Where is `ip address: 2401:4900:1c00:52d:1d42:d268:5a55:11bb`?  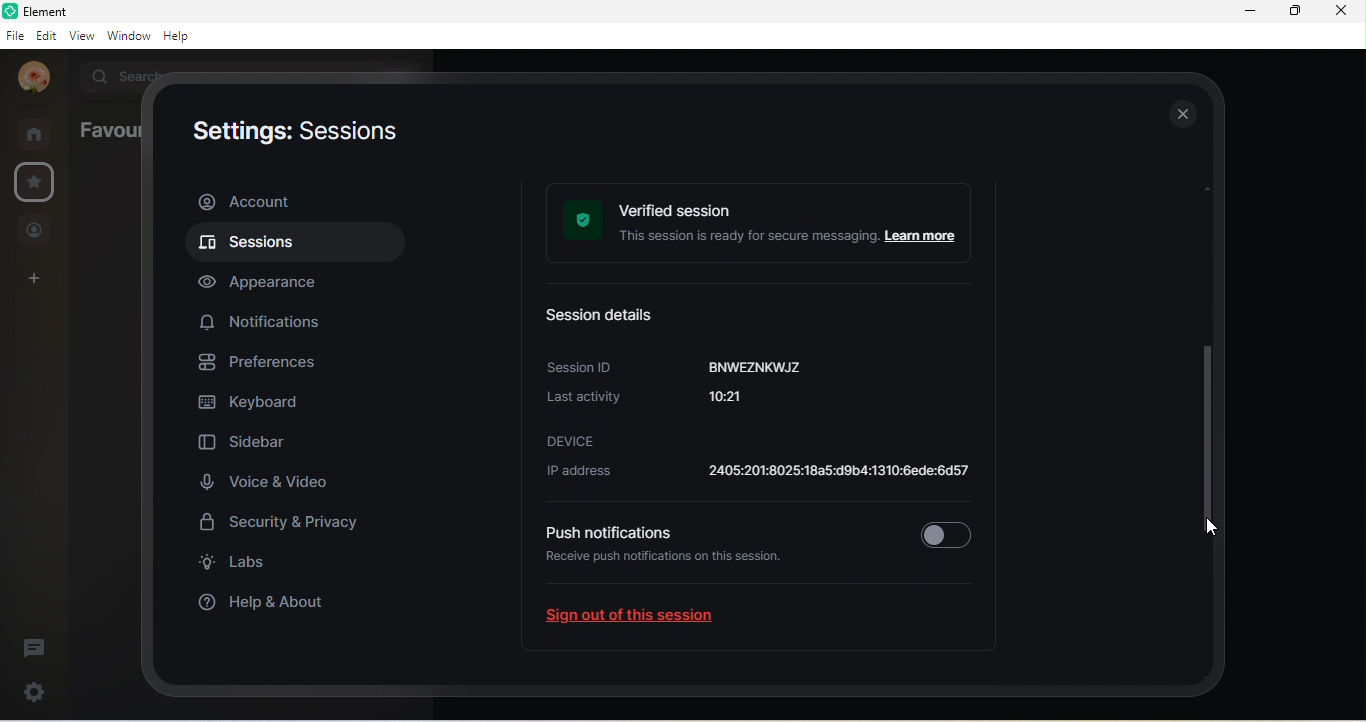 ip address: 2401:4900:1c00:52d:1d42:d268:5a55:11bb is located at coordinates (753, 474).